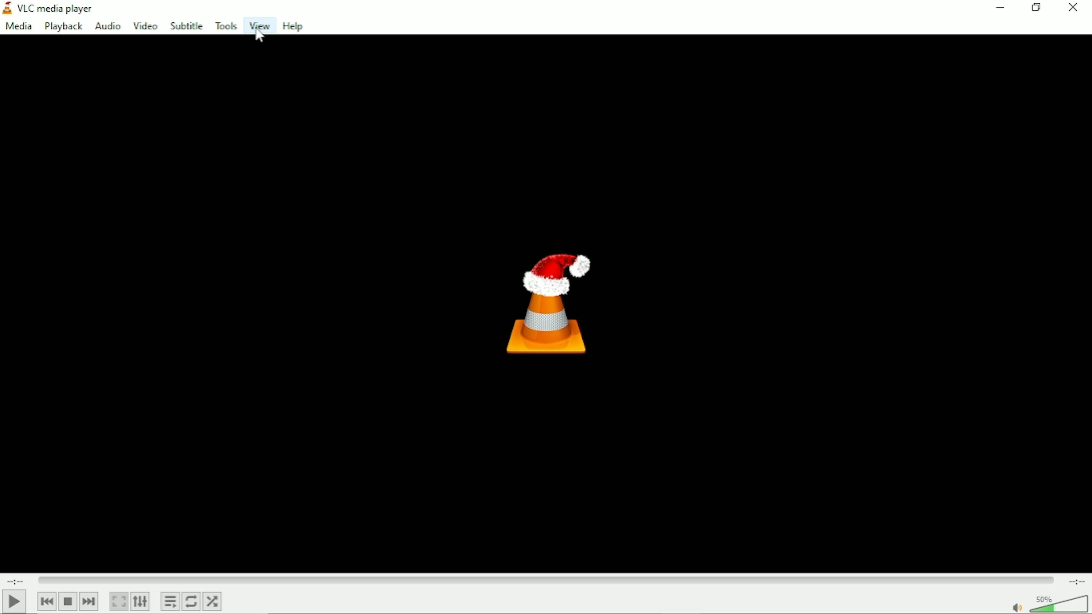 The height and width of the screenshot is (614, 1092). Describe the element at coordinates (546, 306) in the screenshot. I see `Logo` at that location.